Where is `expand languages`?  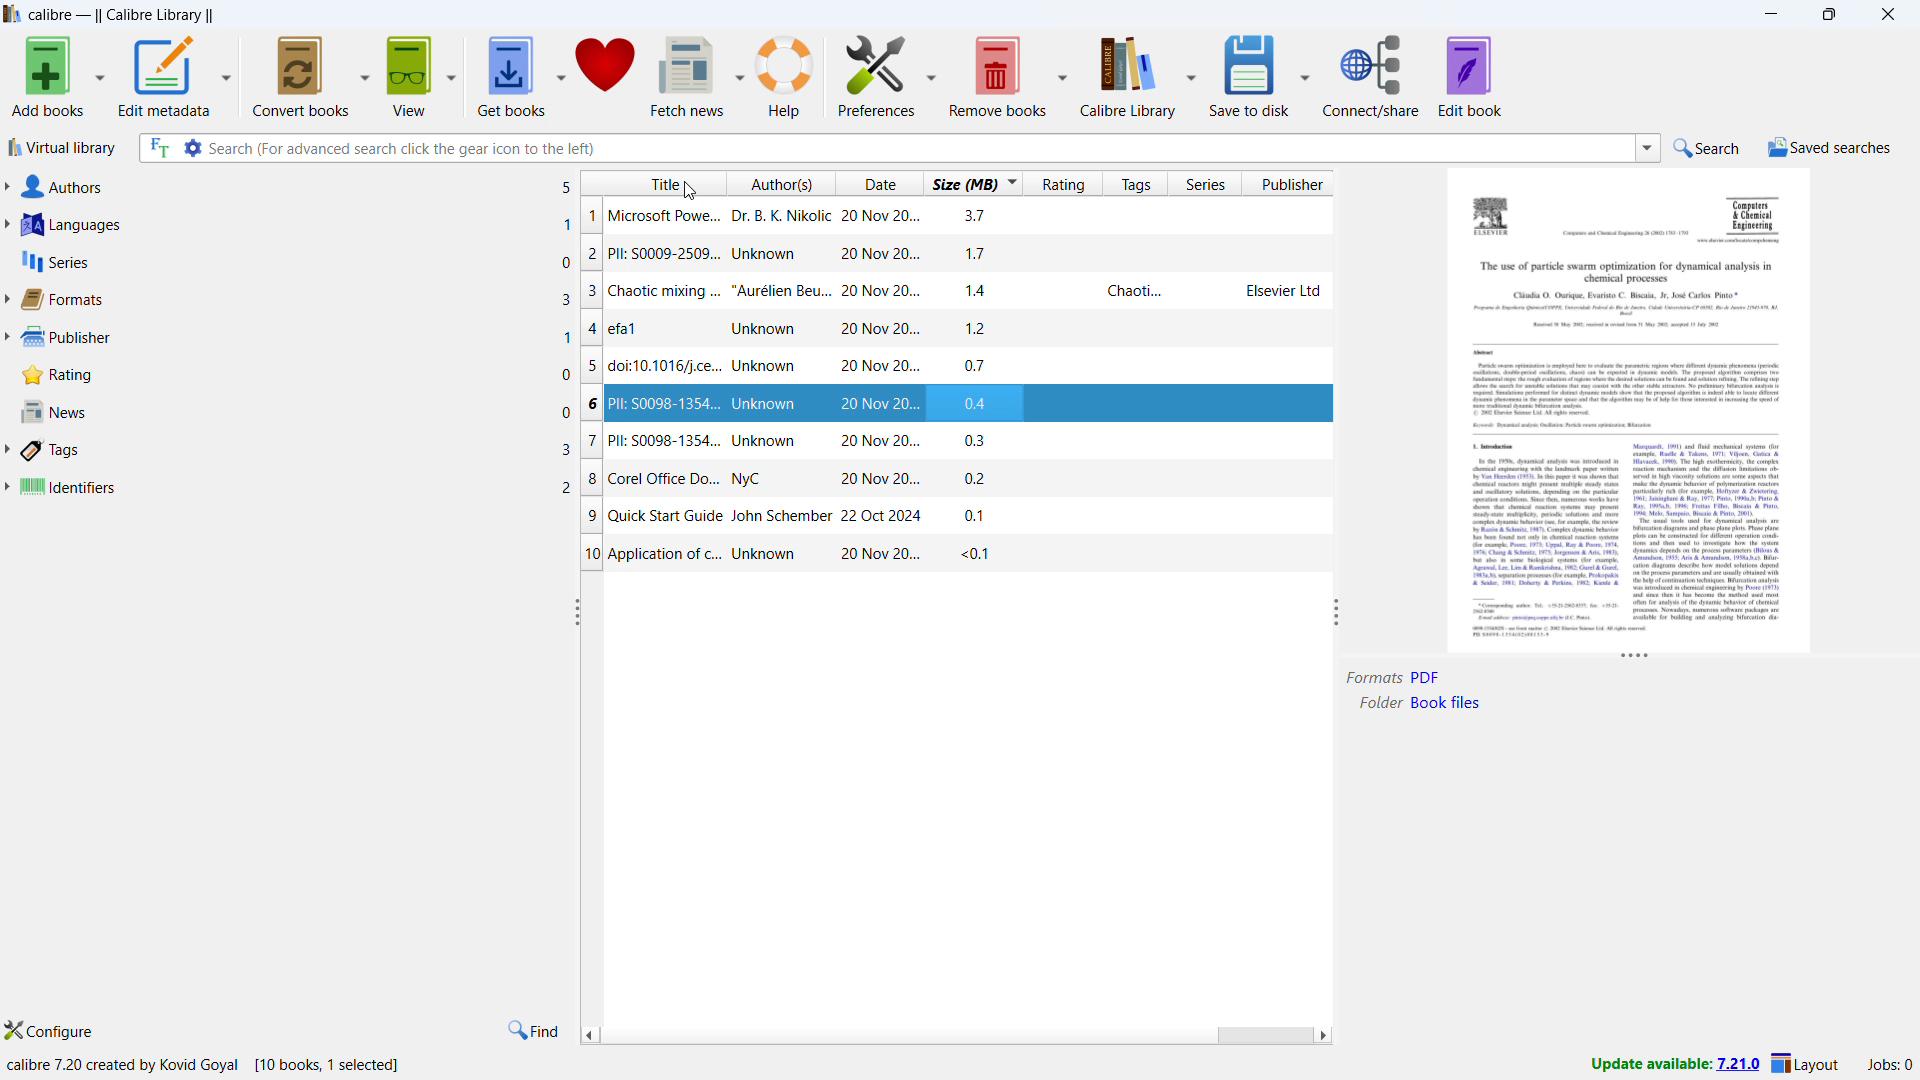
expand languages is located at coordinates (7, 225).